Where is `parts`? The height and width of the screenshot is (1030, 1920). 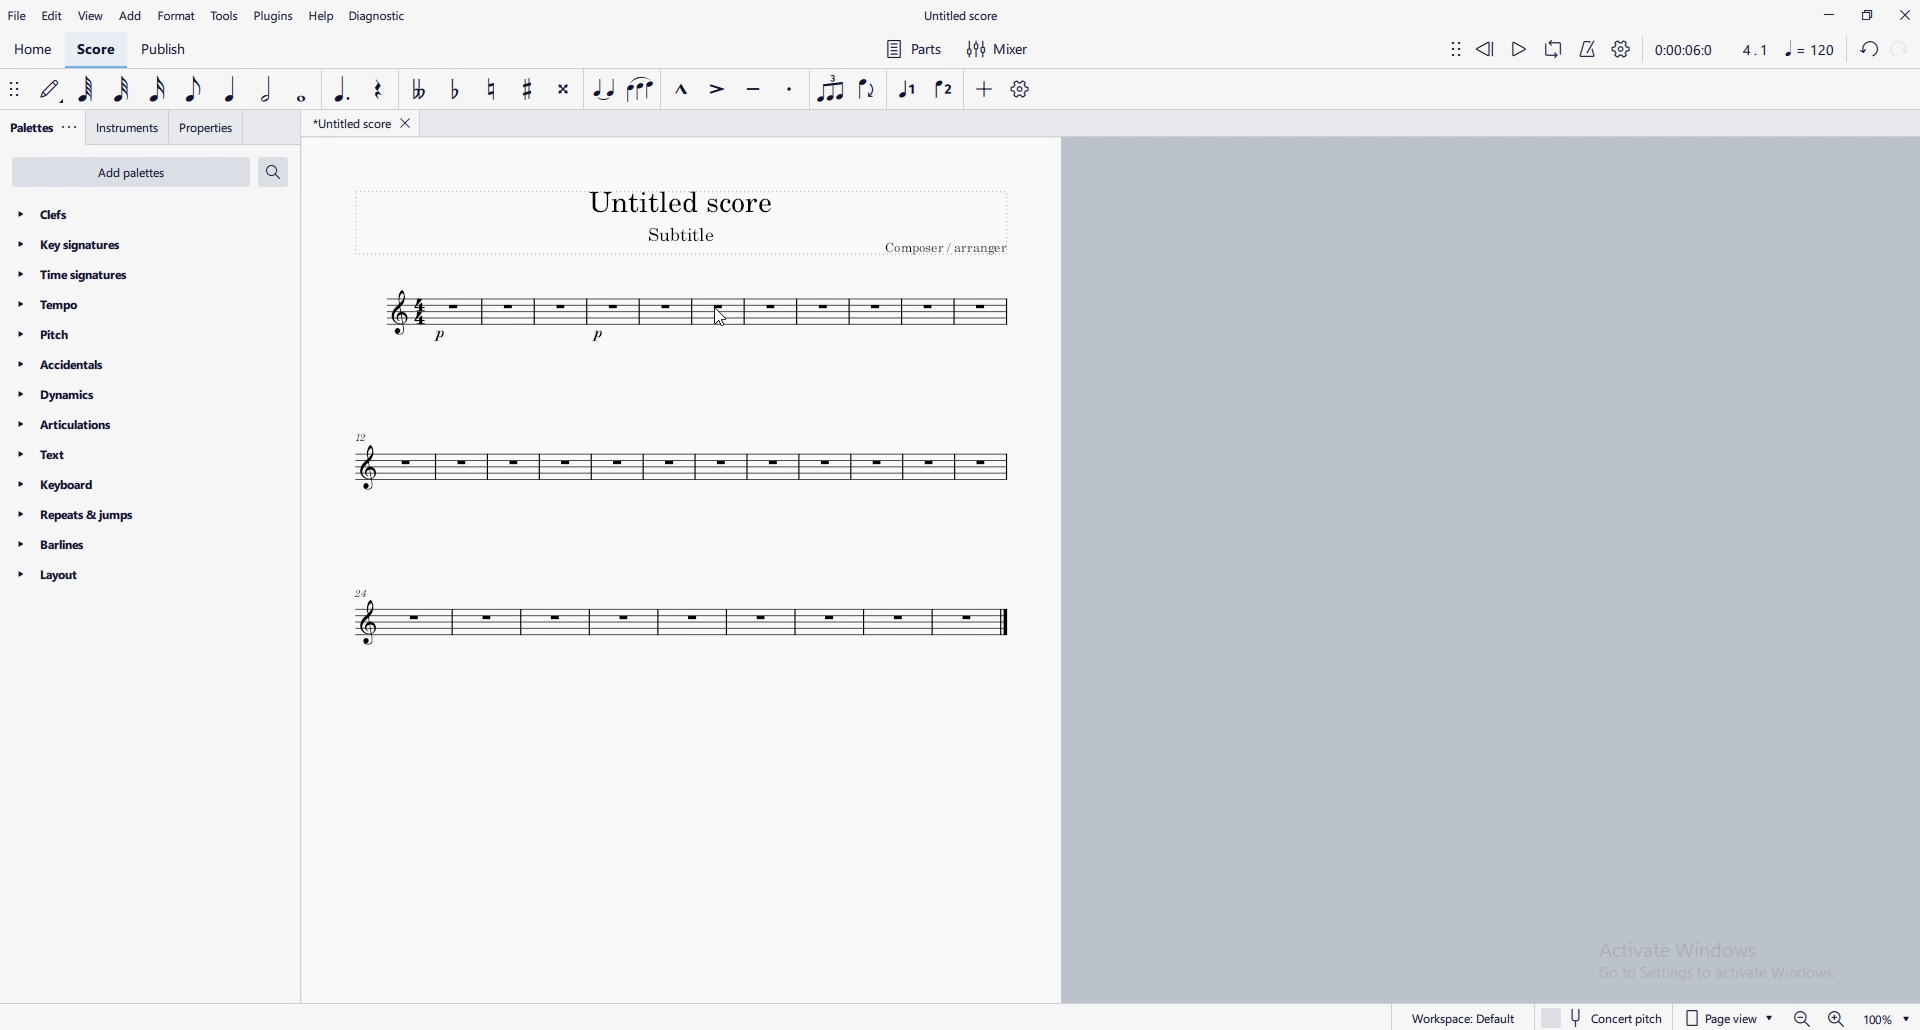 parts is located at coordinates (917, 49).